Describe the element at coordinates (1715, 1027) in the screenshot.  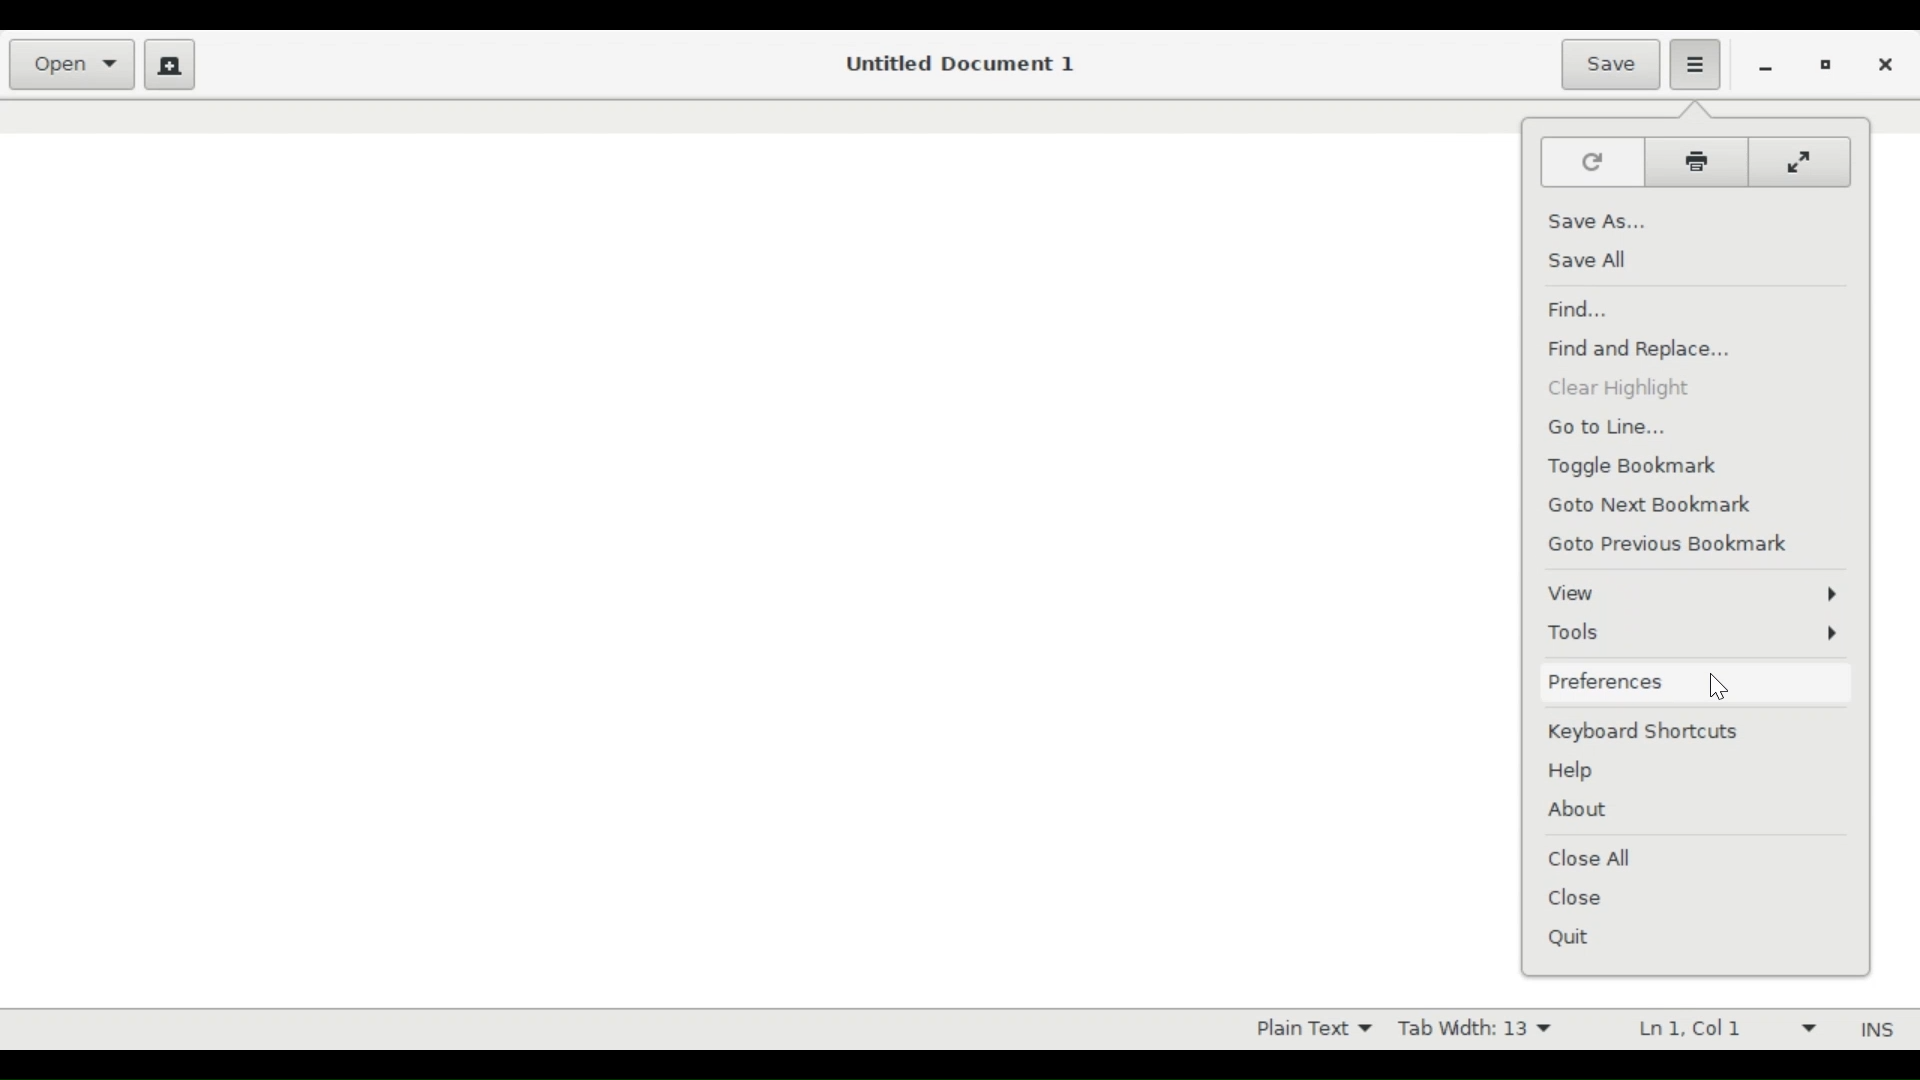
I see `Ln 1 Col 1` at that location.